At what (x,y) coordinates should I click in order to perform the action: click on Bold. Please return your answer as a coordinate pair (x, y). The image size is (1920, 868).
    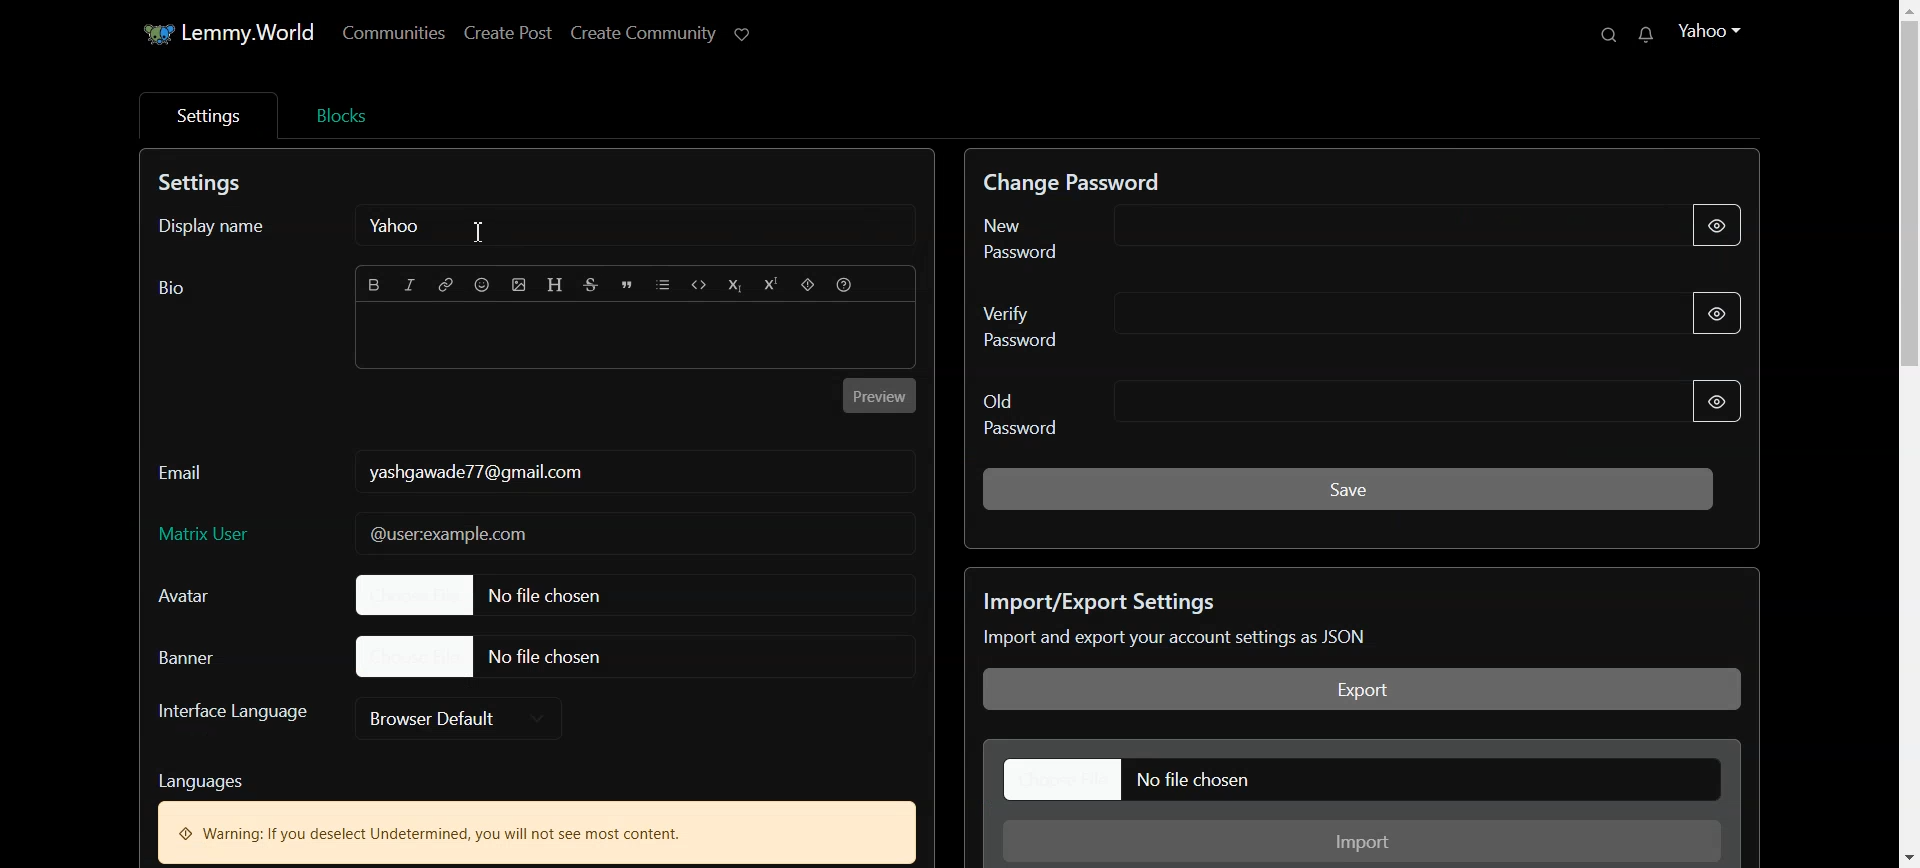
    Looking at the image, I should click on (375, 285).